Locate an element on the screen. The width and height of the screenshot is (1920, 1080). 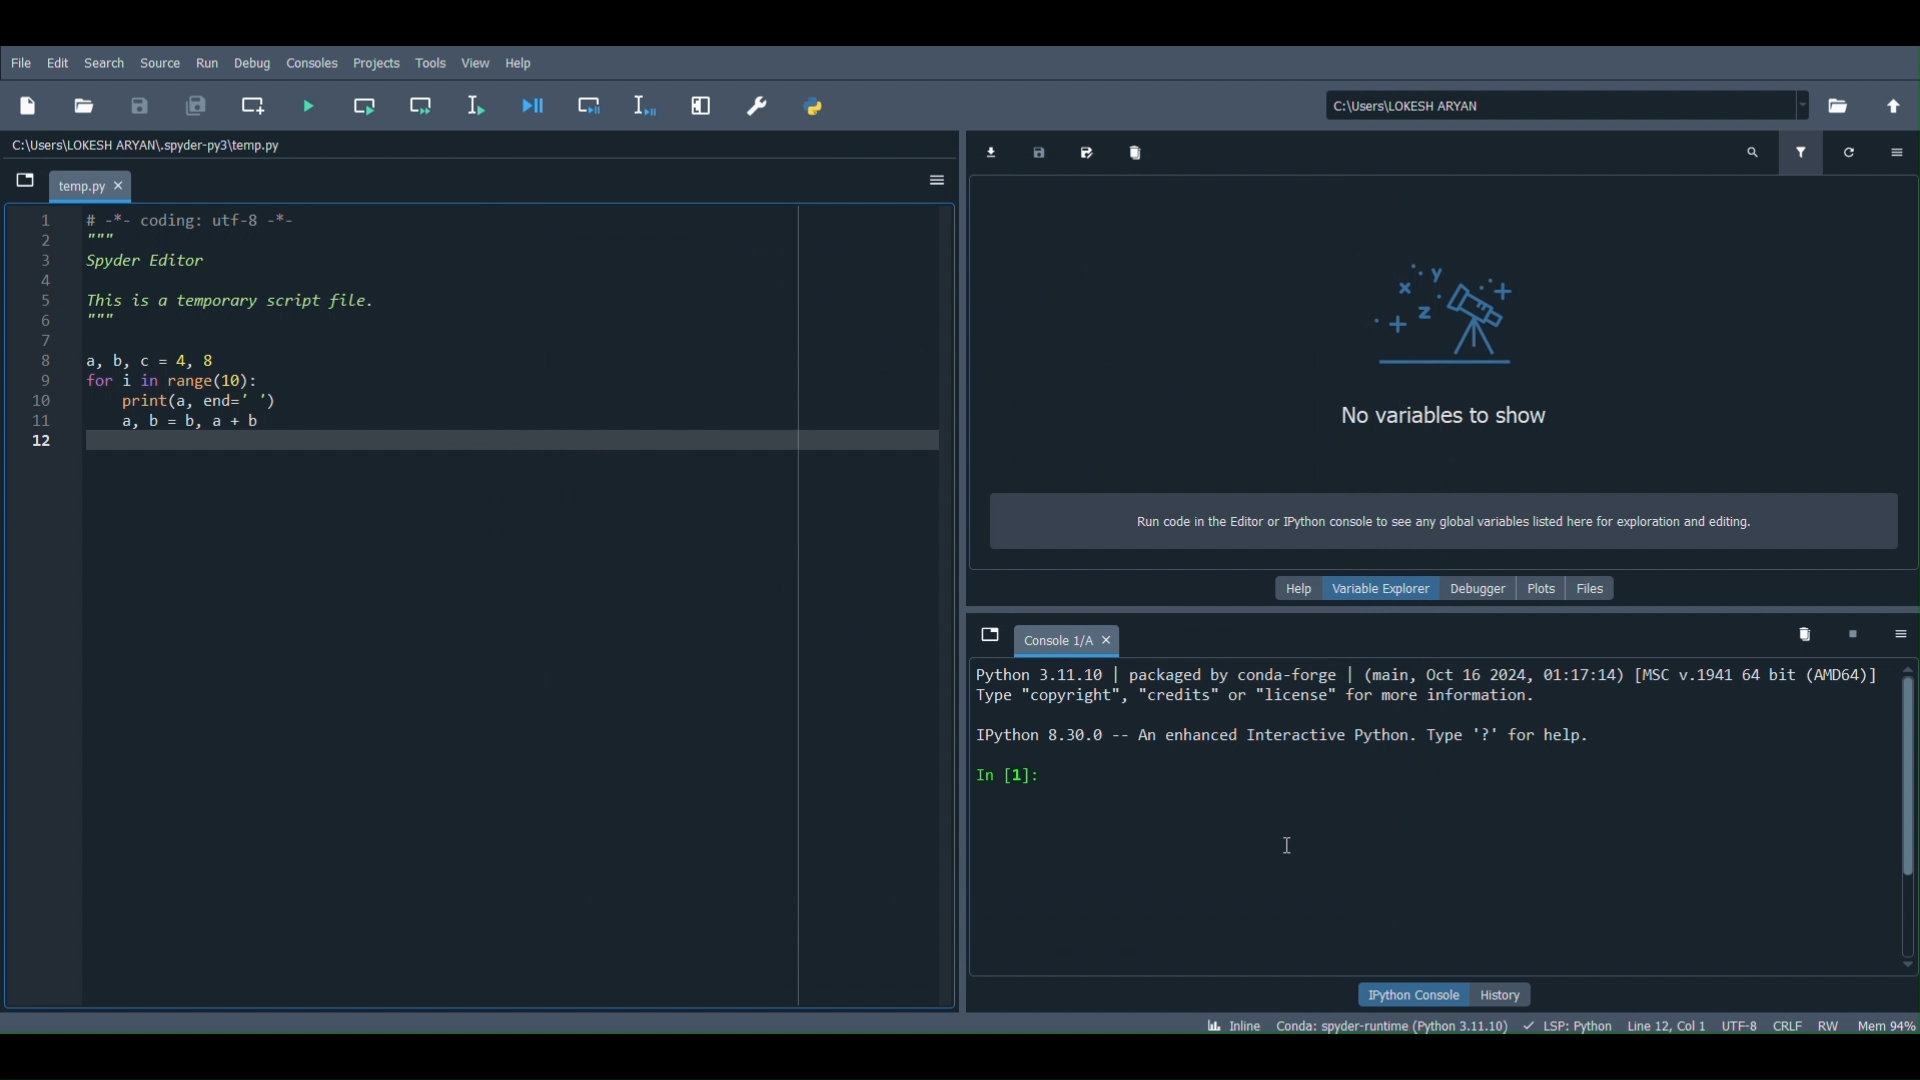
Options is located at coordinates (1894, 150).